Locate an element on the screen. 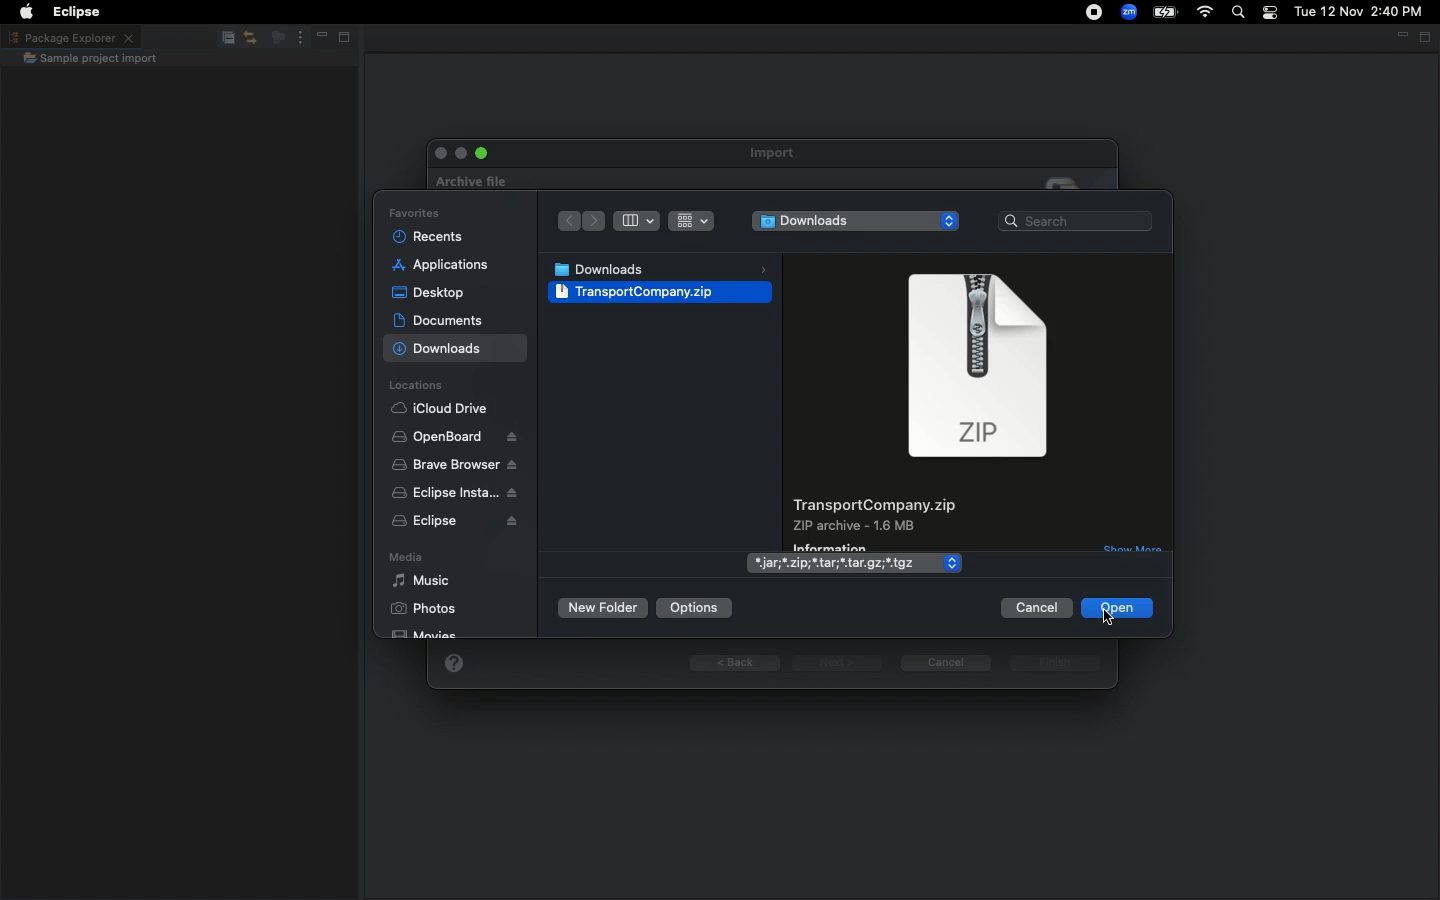 The image size is (1440, 900). Minimize is located at coordinates (316, 39).